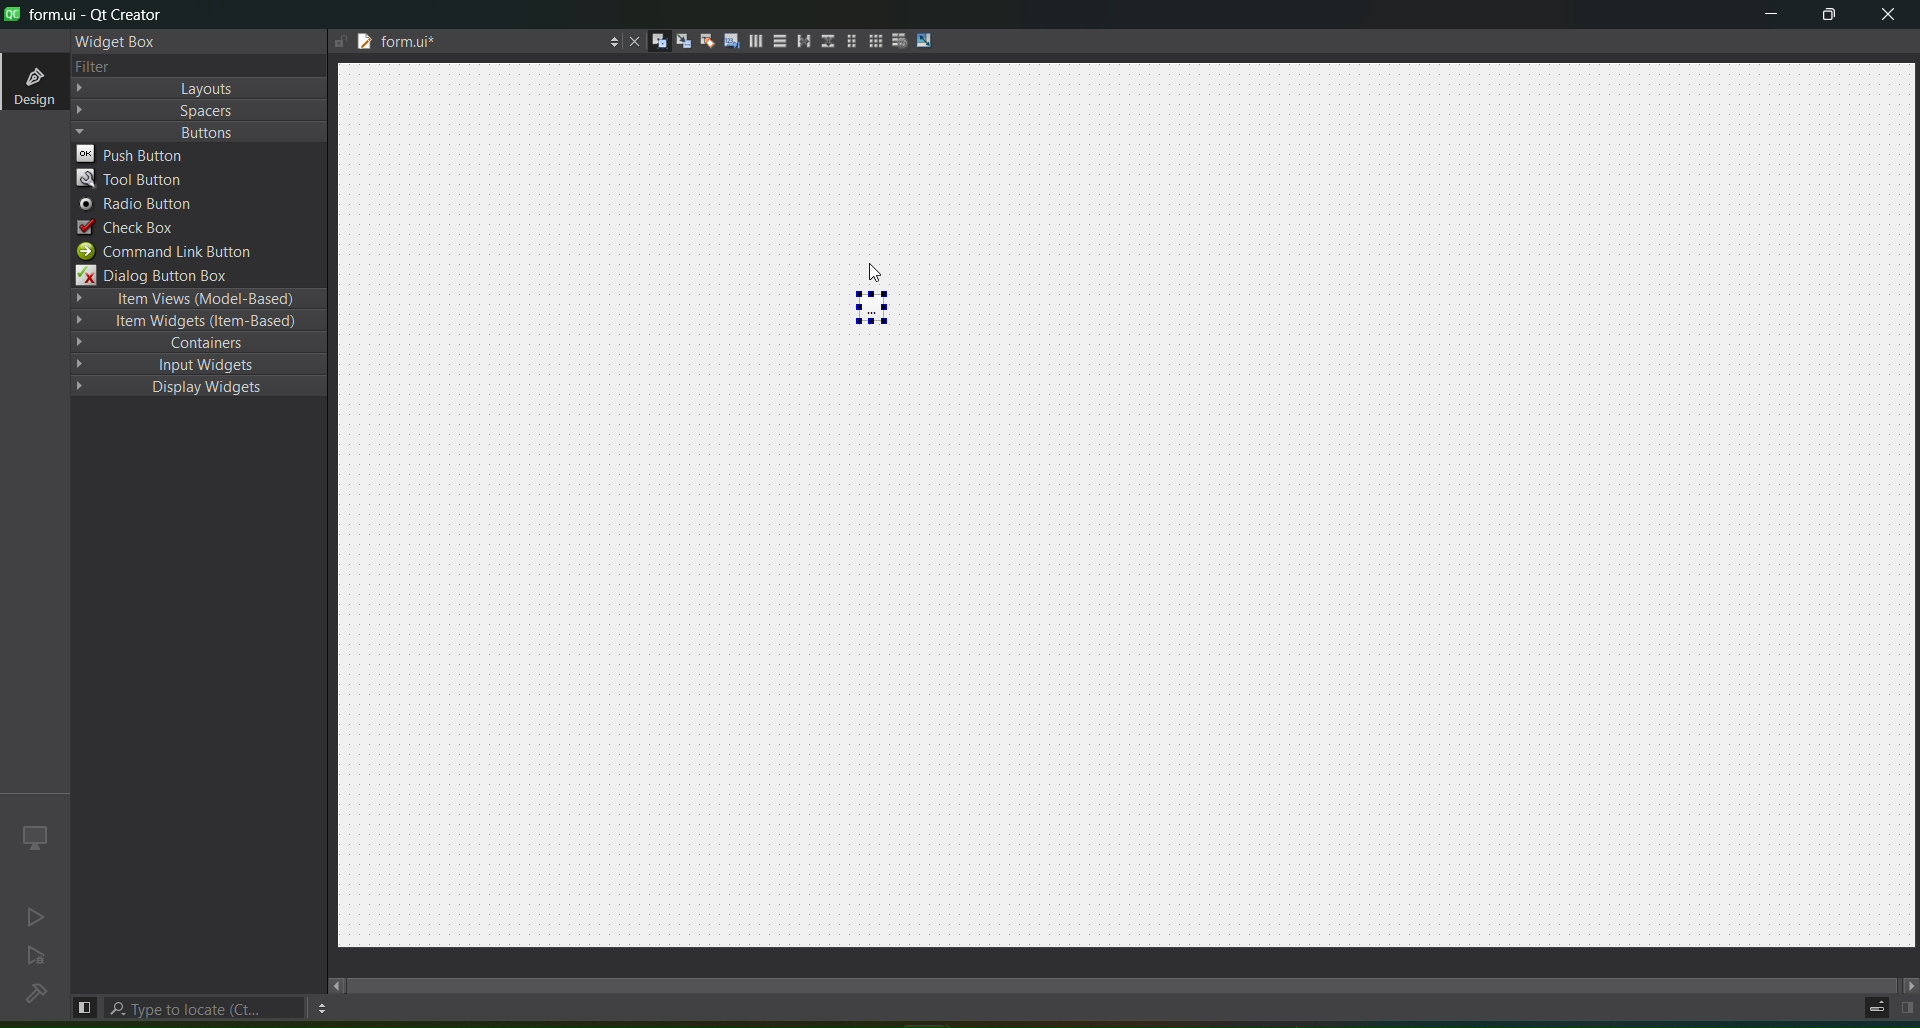  Describe the element at coordinates (1120, 982) in the screenshot. I see `scroll bar` at that location.